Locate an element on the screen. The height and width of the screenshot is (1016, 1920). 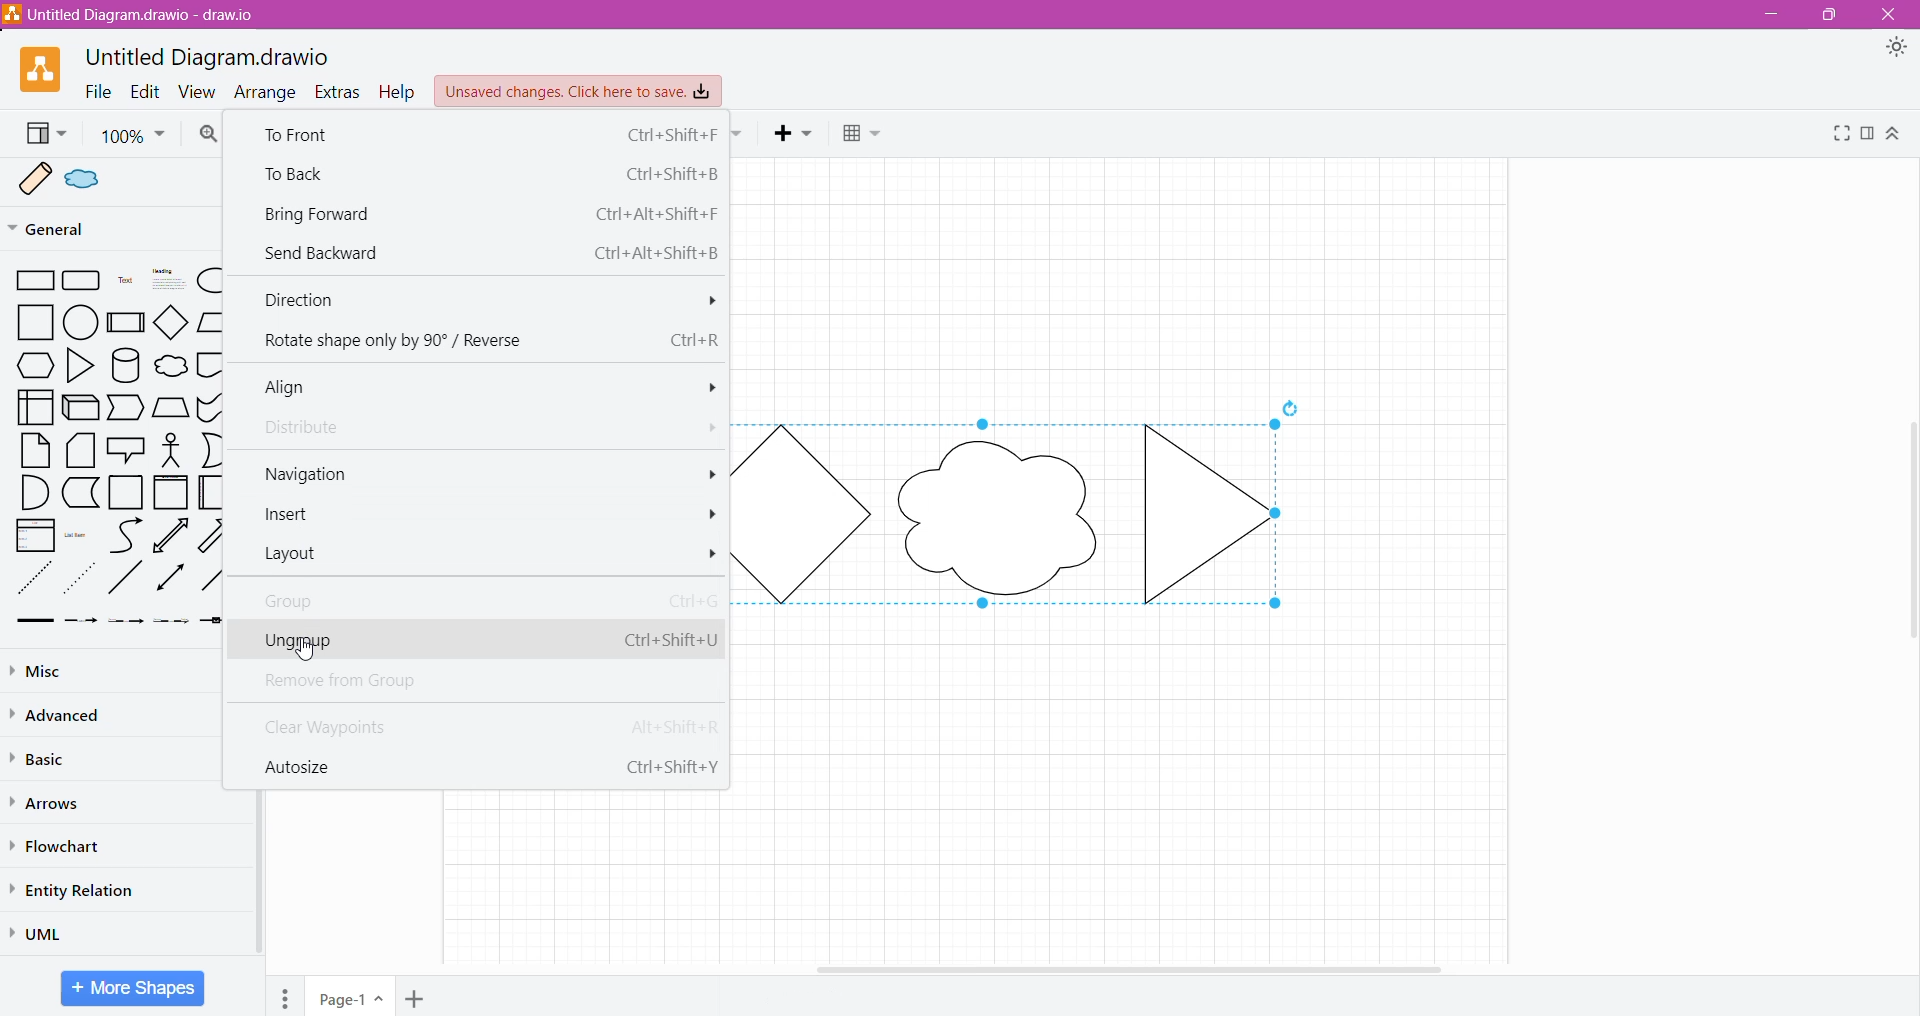
Align is located at coordinates (492, 390).